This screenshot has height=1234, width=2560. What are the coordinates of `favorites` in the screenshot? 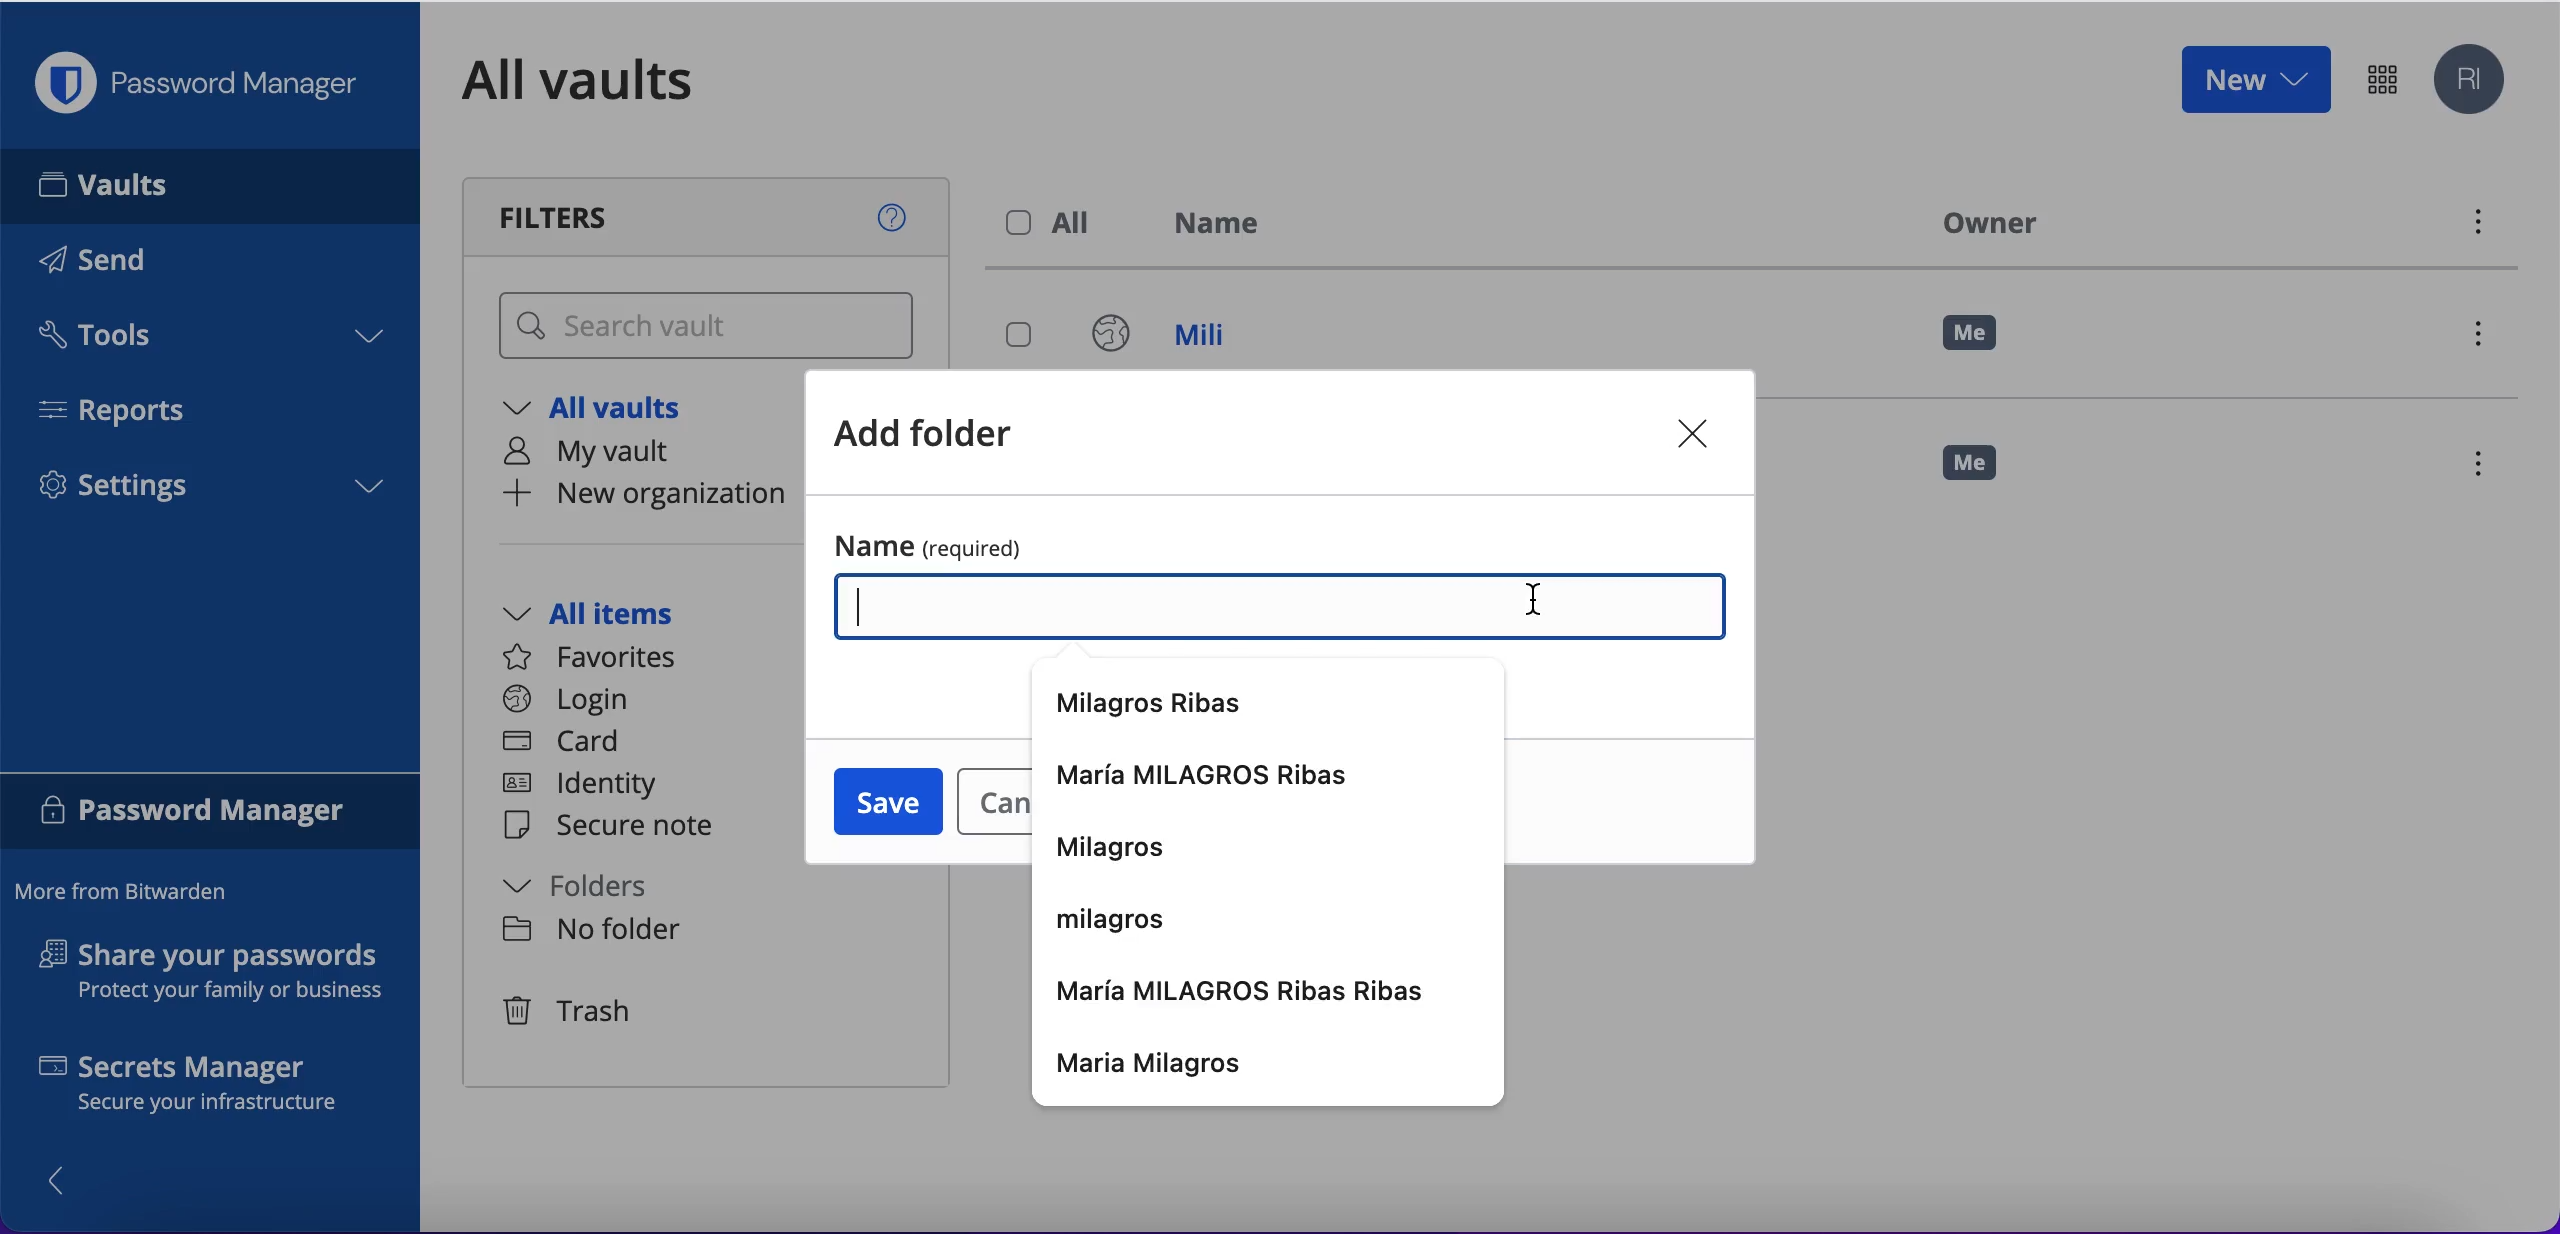 It's located at (602, 658).